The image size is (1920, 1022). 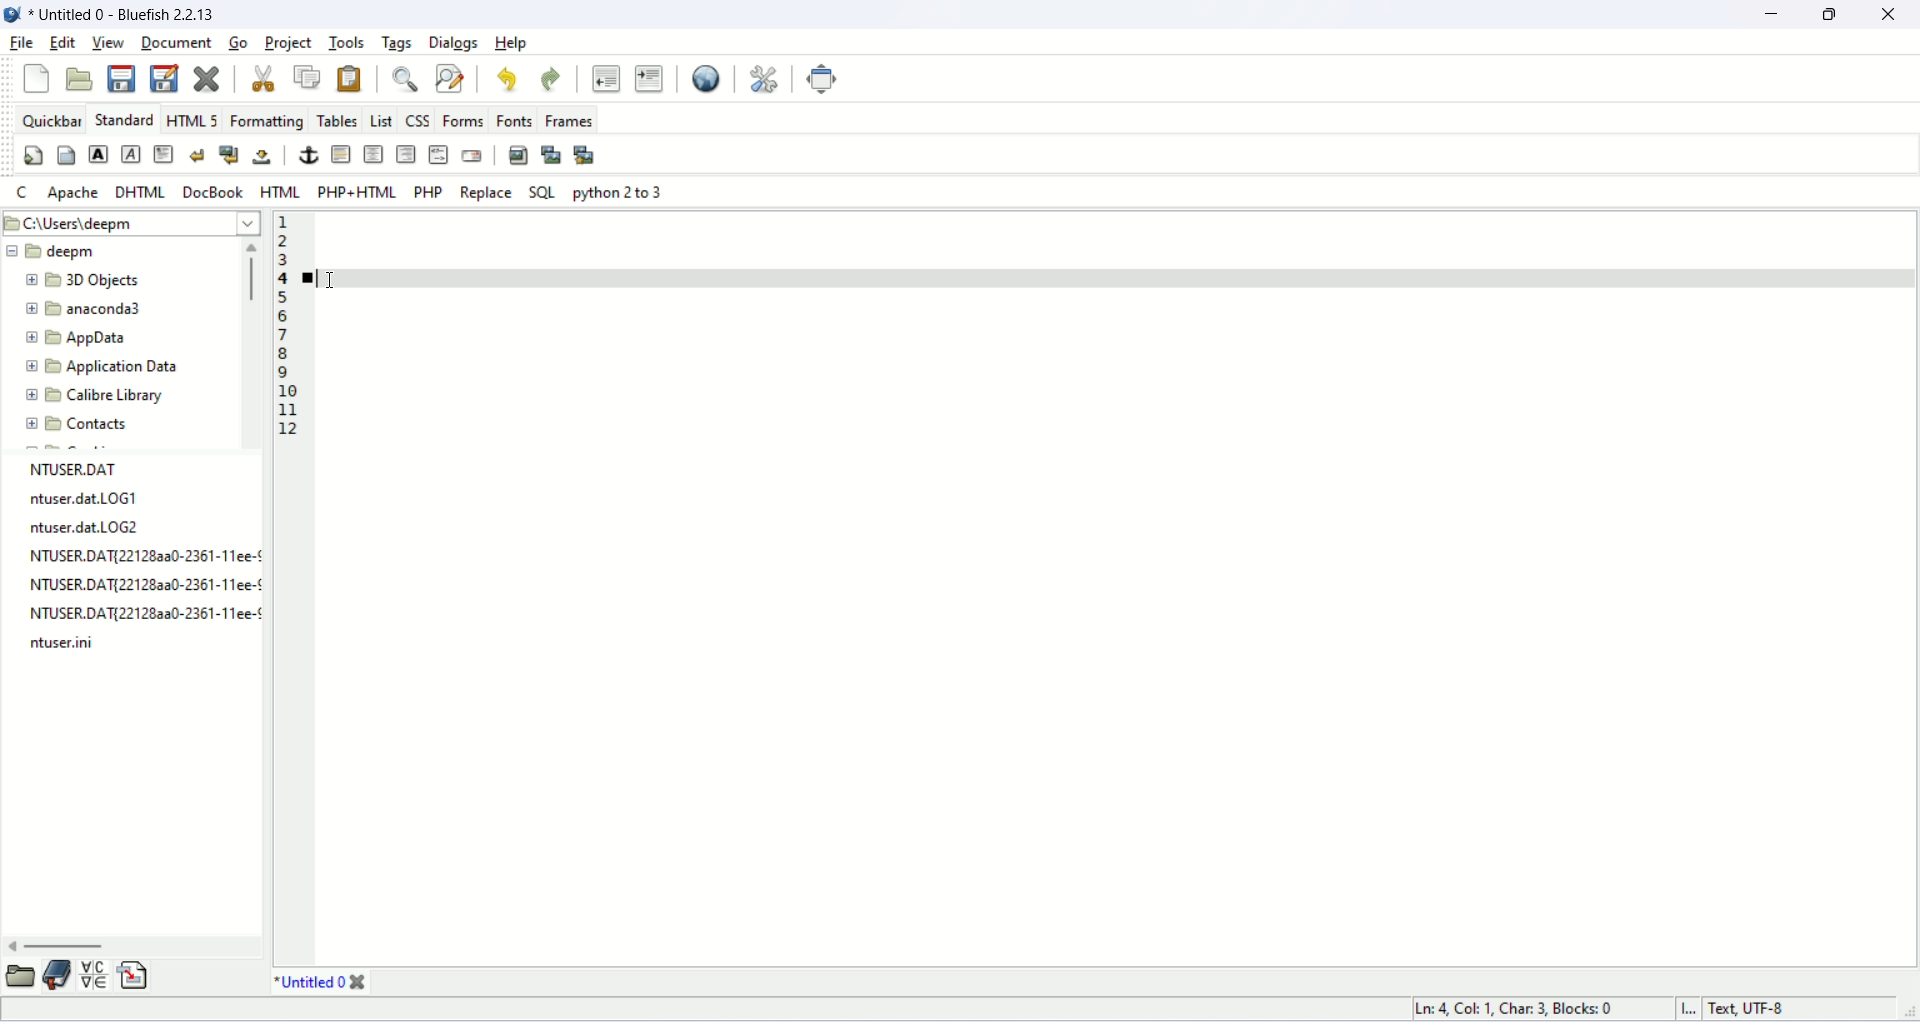 I want to click on fonts, so click(x=516, y=121).